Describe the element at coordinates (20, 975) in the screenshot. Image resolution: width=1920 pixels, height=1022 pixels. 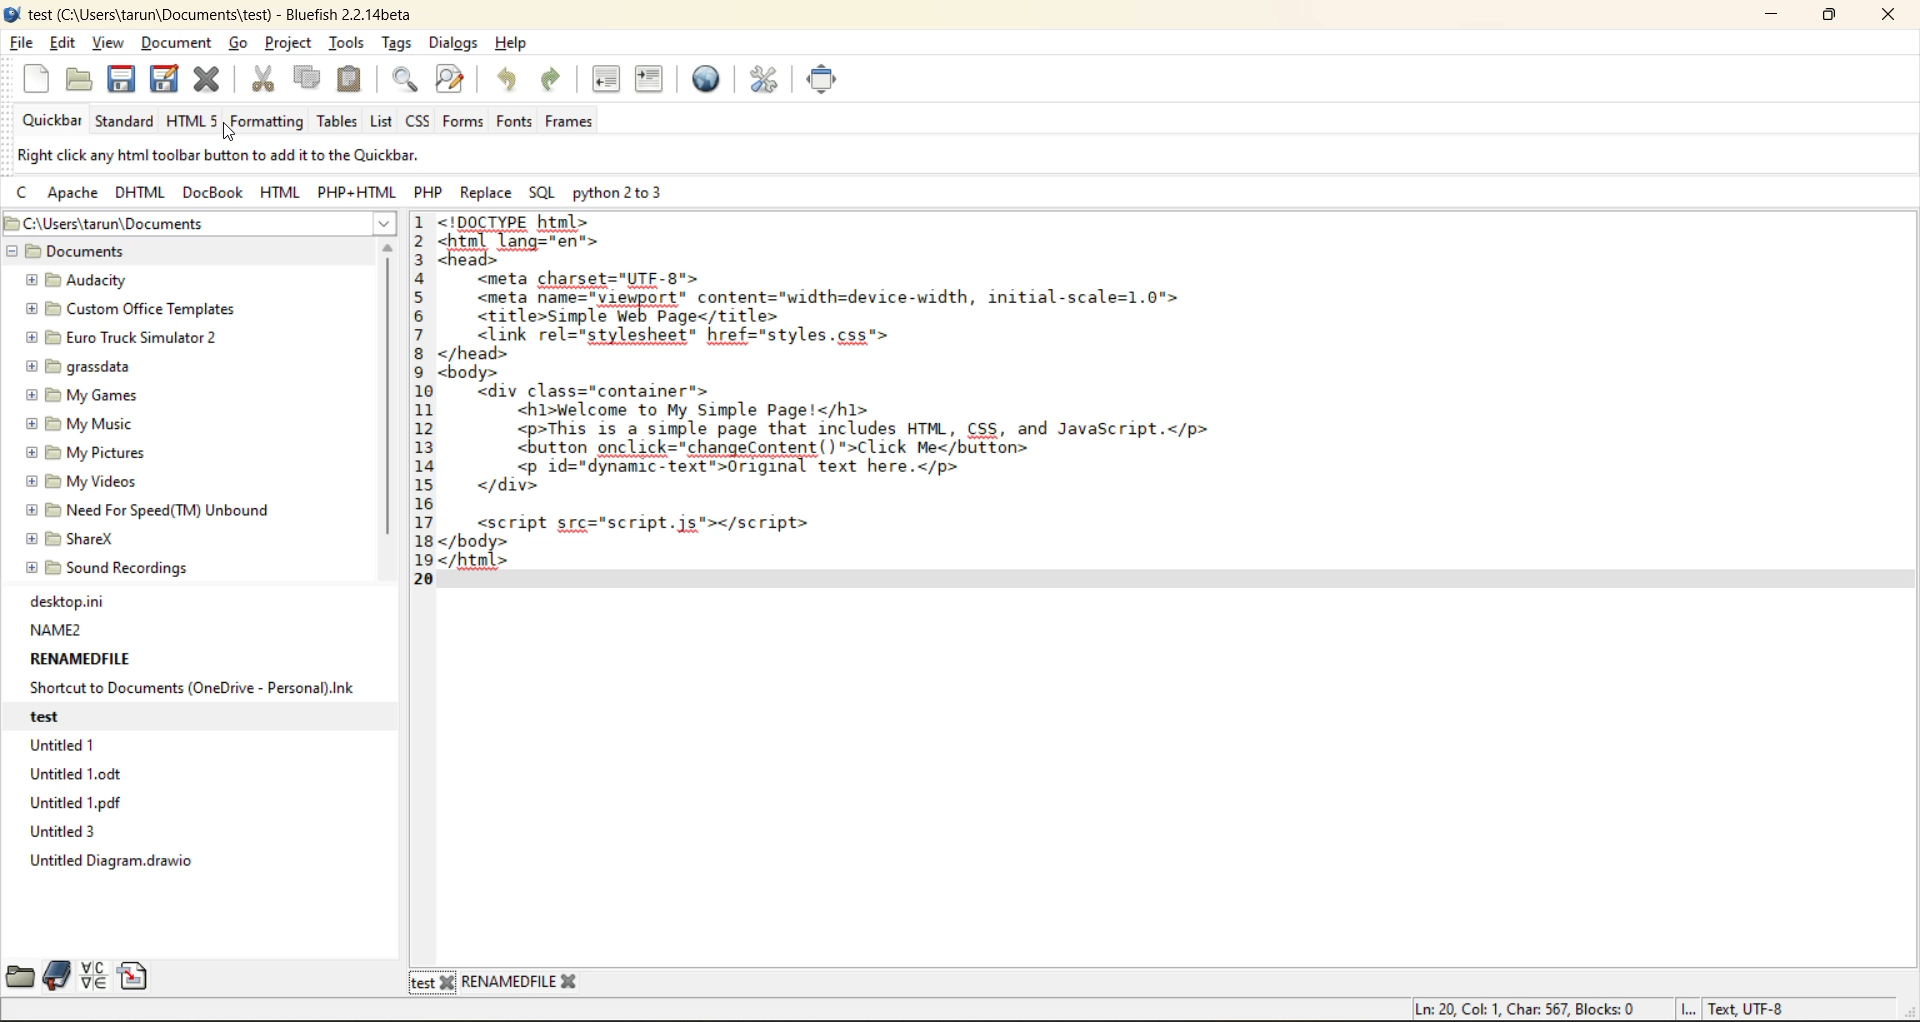
I see `file browser` at that location.